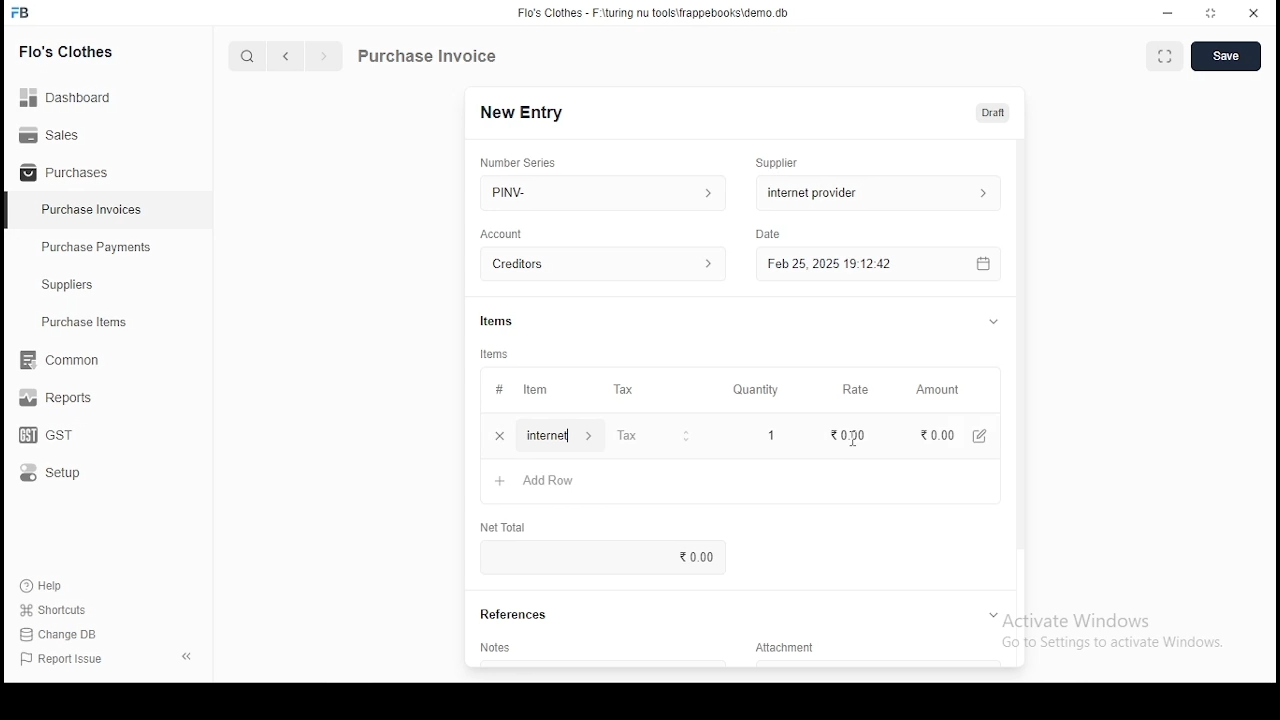 This screenshot has height=720, width=1280. What do you see at coordinates (95, 210) in the screenshot?
I see `Purchase Invoices` at bounding box center [95, 210].